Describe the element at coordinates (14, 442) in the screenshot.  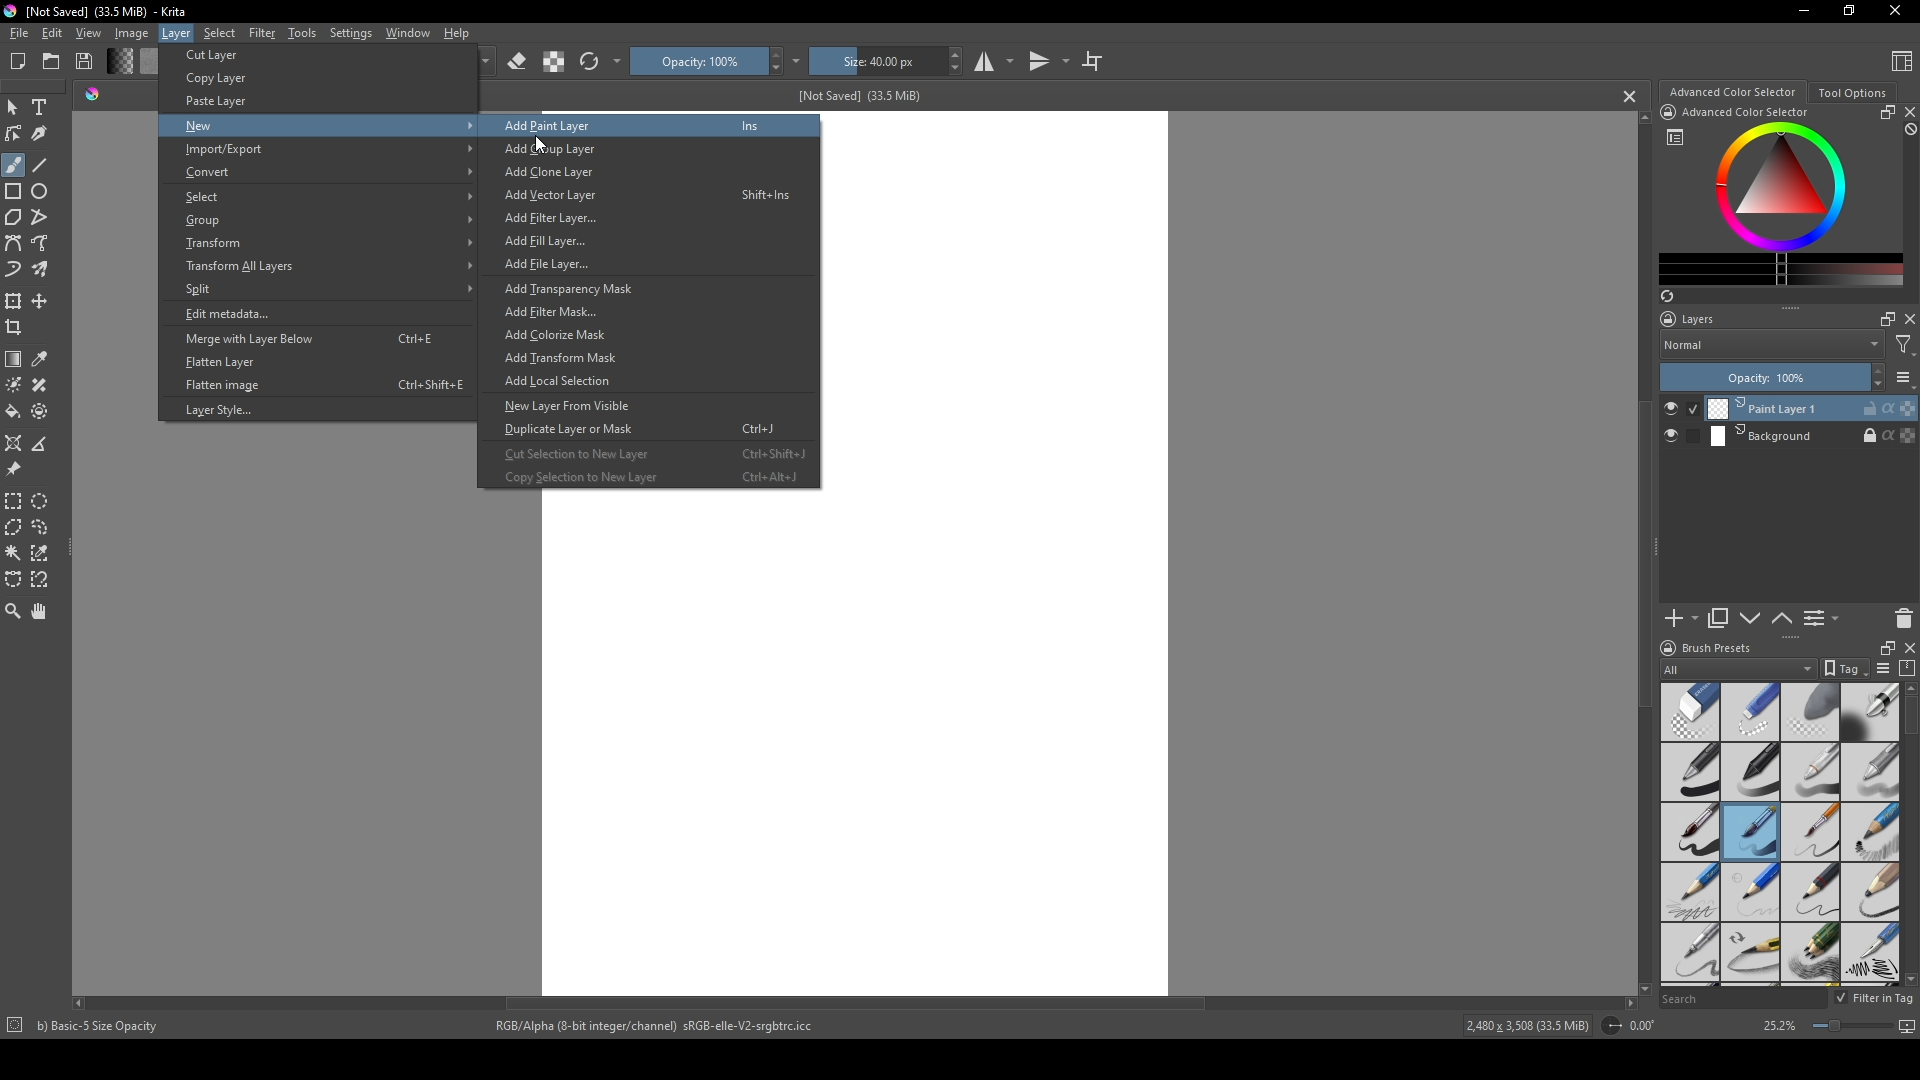
I see `assistant` at that location.